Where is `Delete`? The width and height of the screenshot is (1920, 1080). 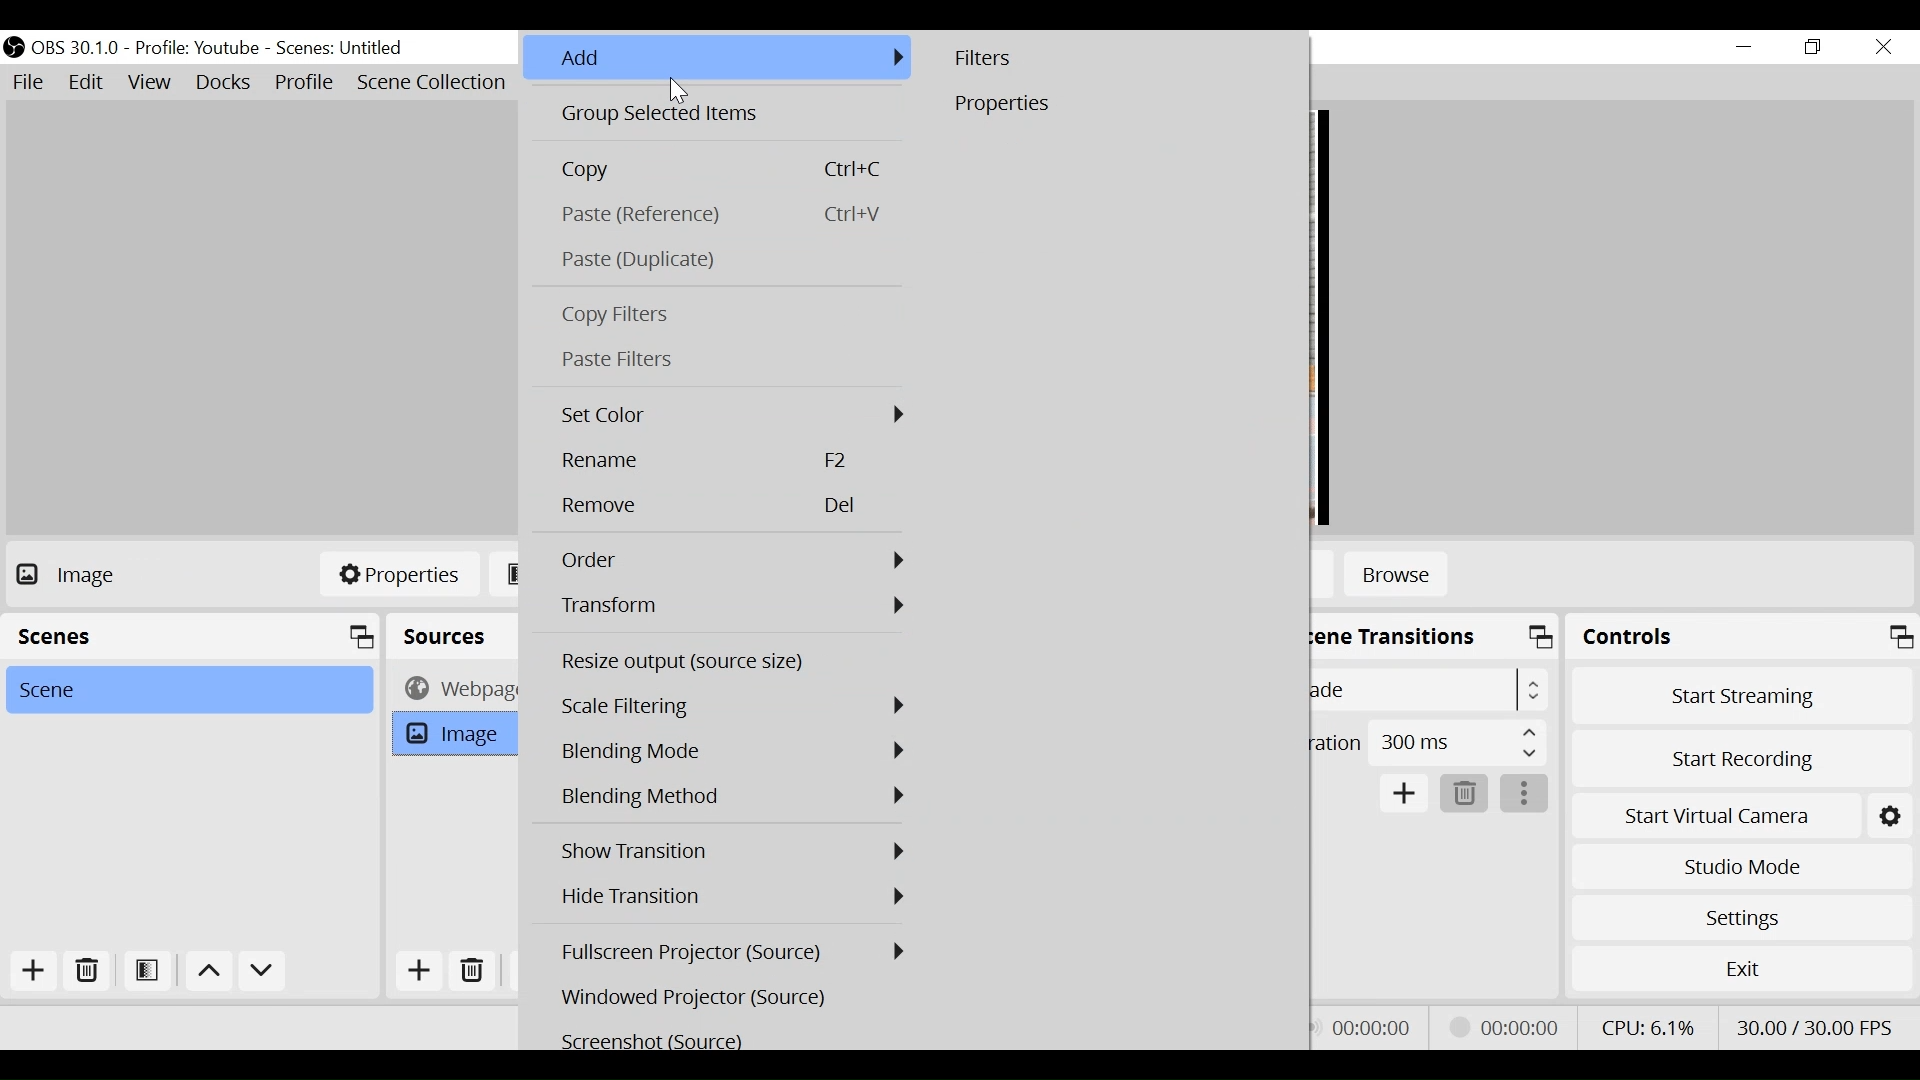 Delete is located at coordinates (729, 507).